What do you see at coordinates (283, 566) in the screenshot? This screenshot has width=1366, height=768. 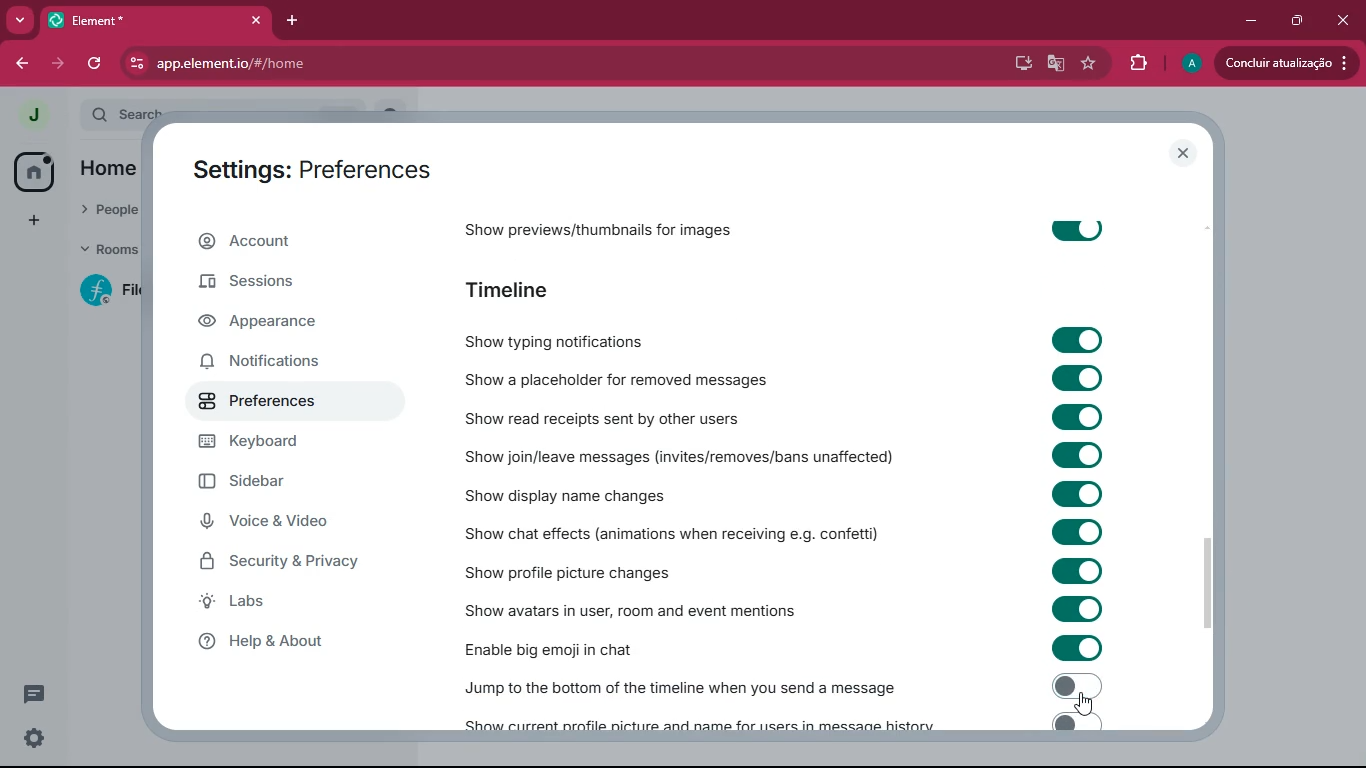 I see `security & privacy` at bounding box center [283, 566].